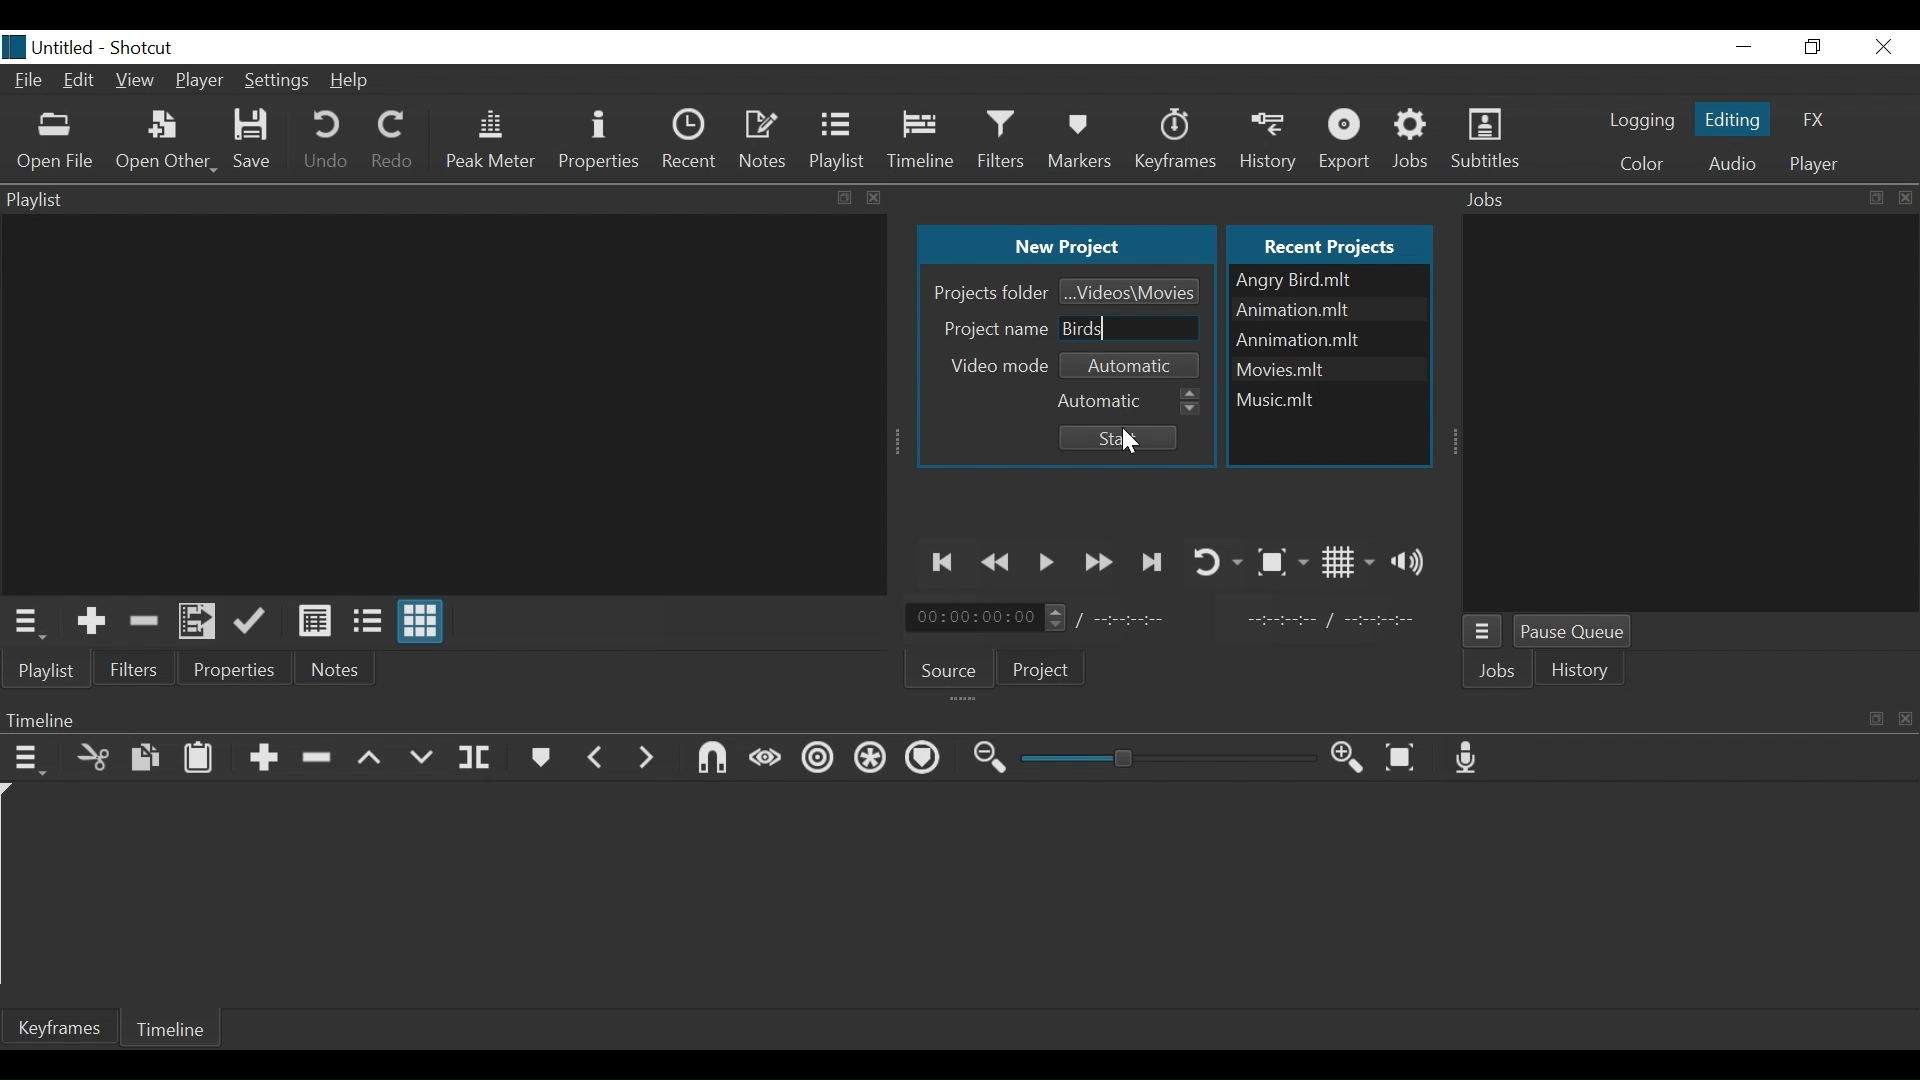 The width and height of the screenshot is (1920, 1080). Describe the element at coordinates (1143, 620) in the screenshot. I see `Total Duration` at that location.